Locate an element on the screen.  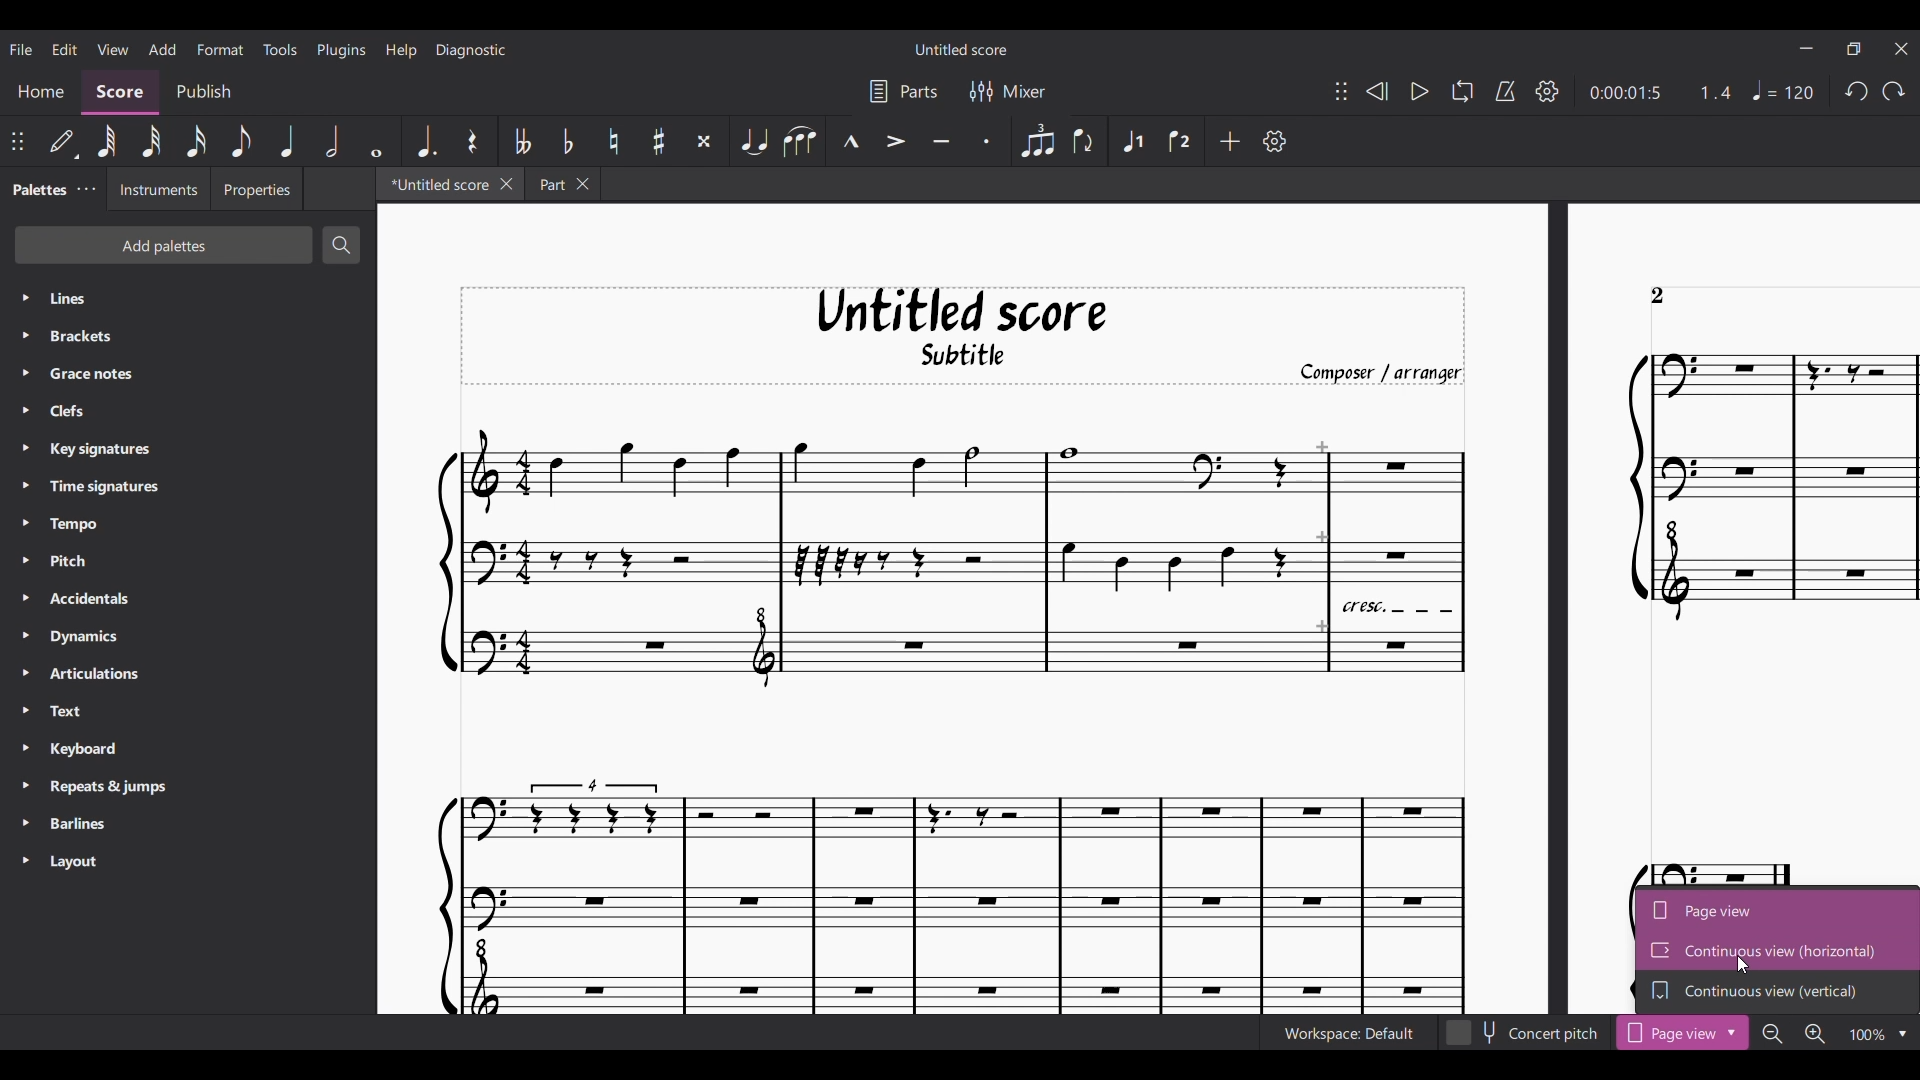
Search palette is located at coordinates (341, 245).